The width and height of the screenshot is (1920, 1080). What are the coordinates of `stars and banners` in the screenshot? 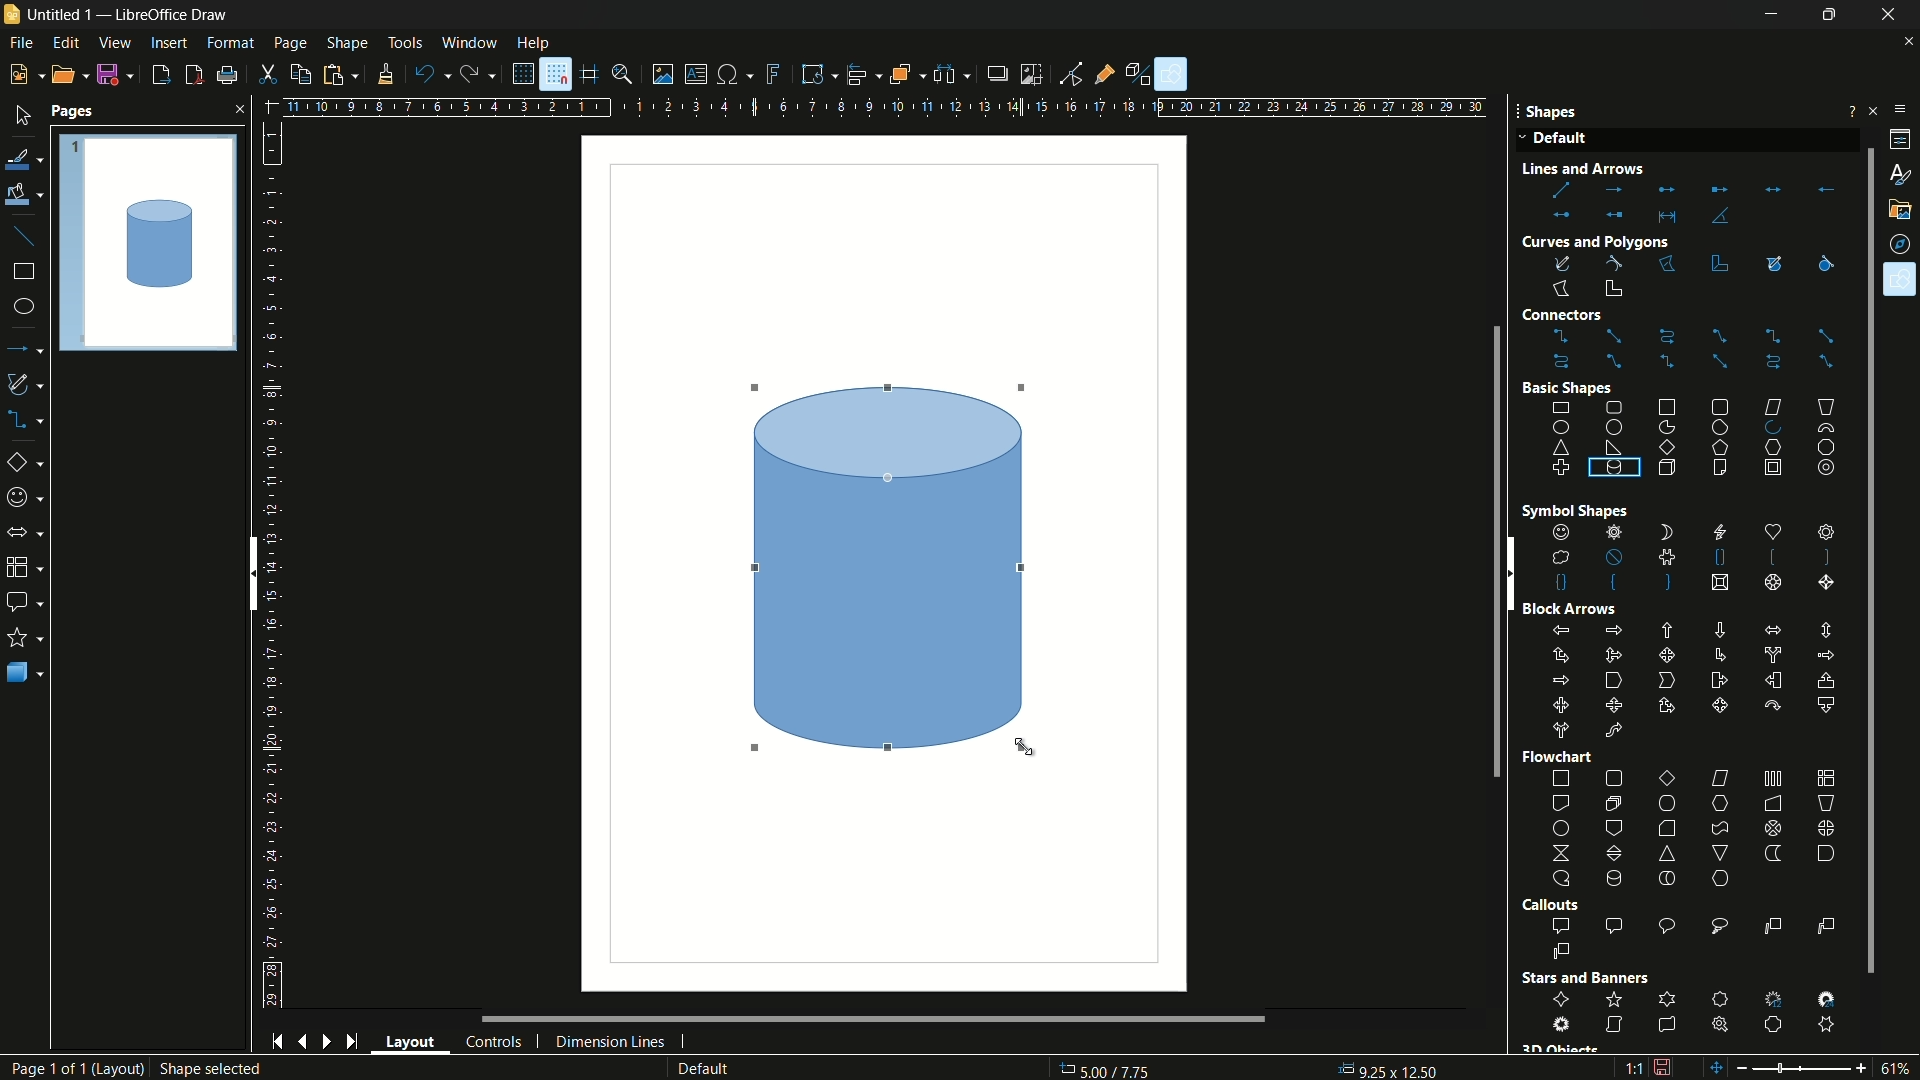 It's located at (1700, 1011).